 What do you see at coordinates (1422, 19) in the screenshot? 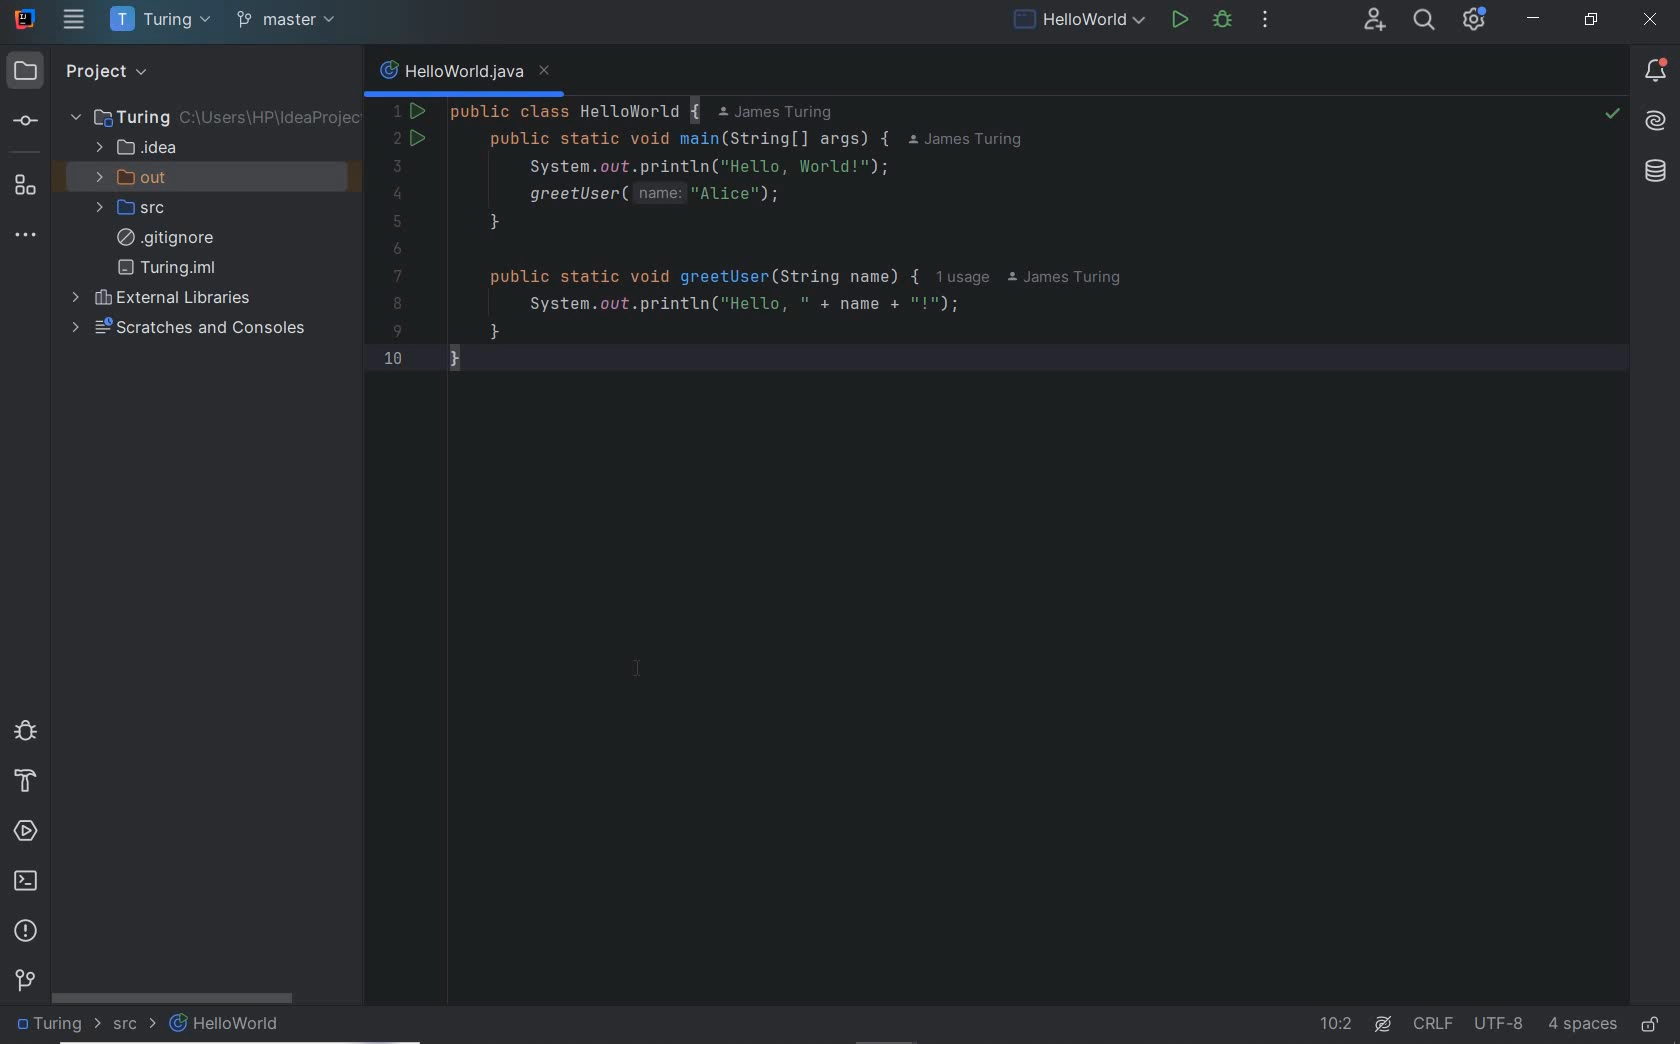
I see `SEARCH` at bounding box center [1422, 19].